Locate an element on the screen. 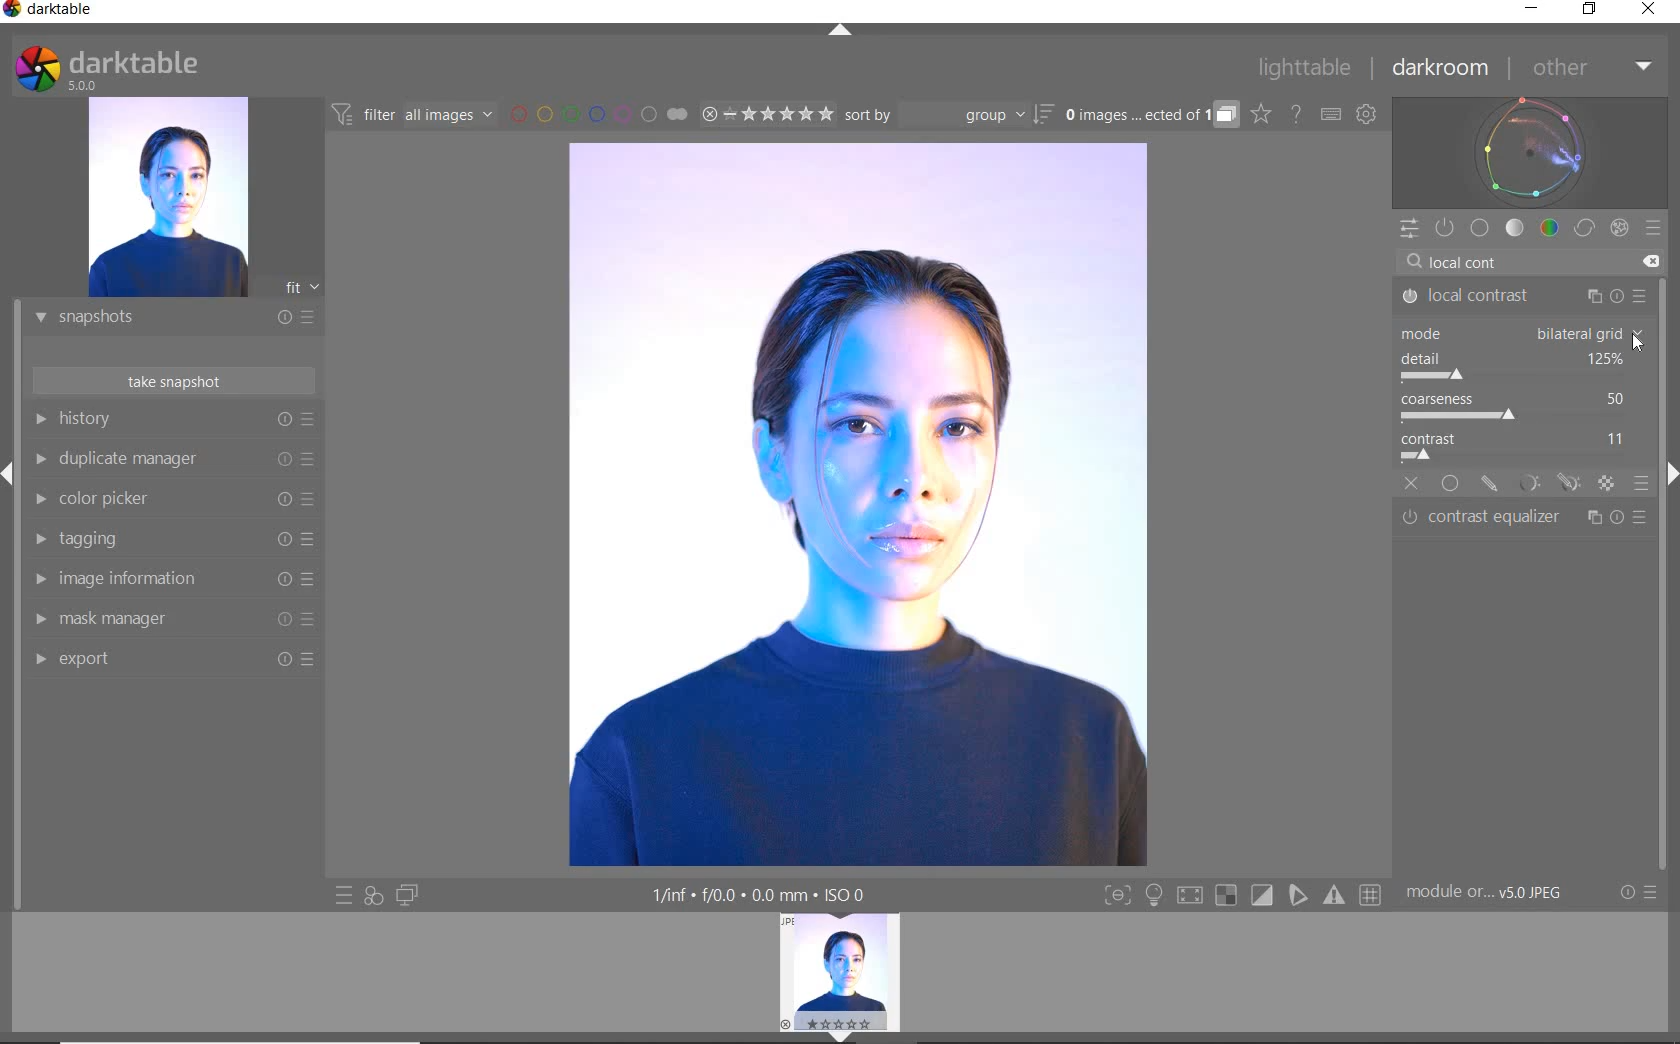 The width and height of the screenshot is (1680, 1044). Search is located at coordinates (1414, 262).